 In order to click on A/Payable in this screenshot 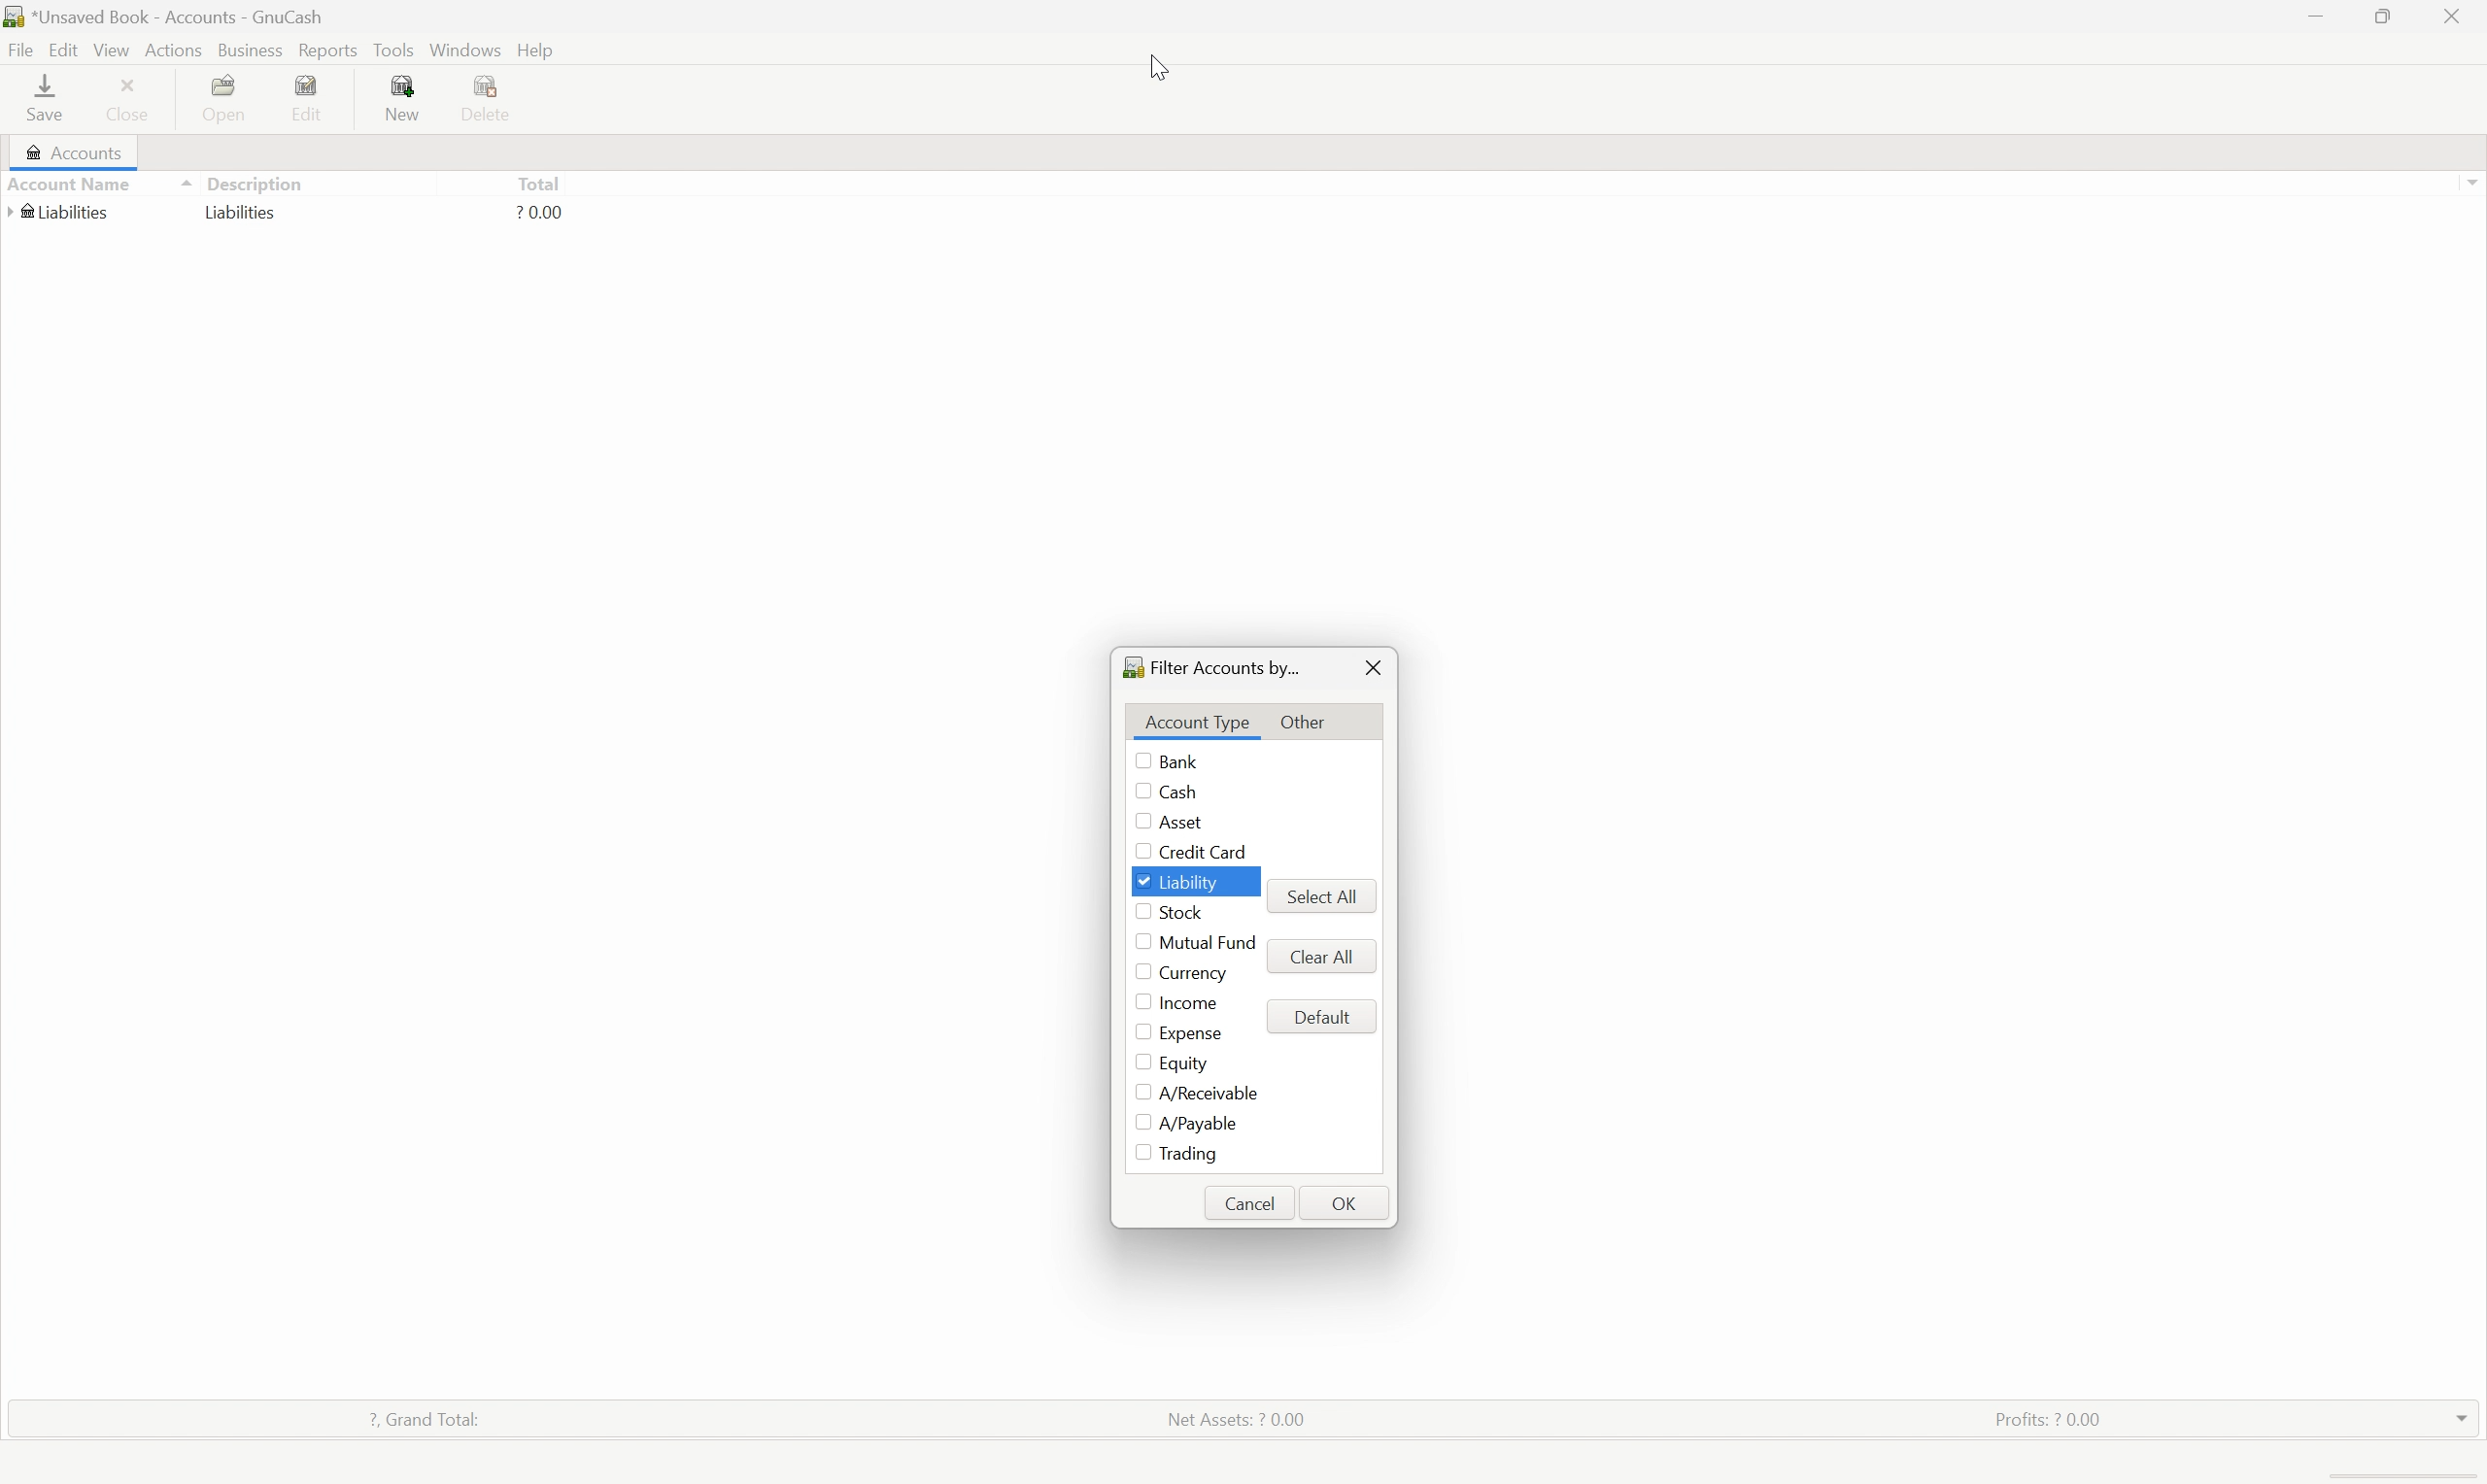, I will do `click(1199, 1126)`.